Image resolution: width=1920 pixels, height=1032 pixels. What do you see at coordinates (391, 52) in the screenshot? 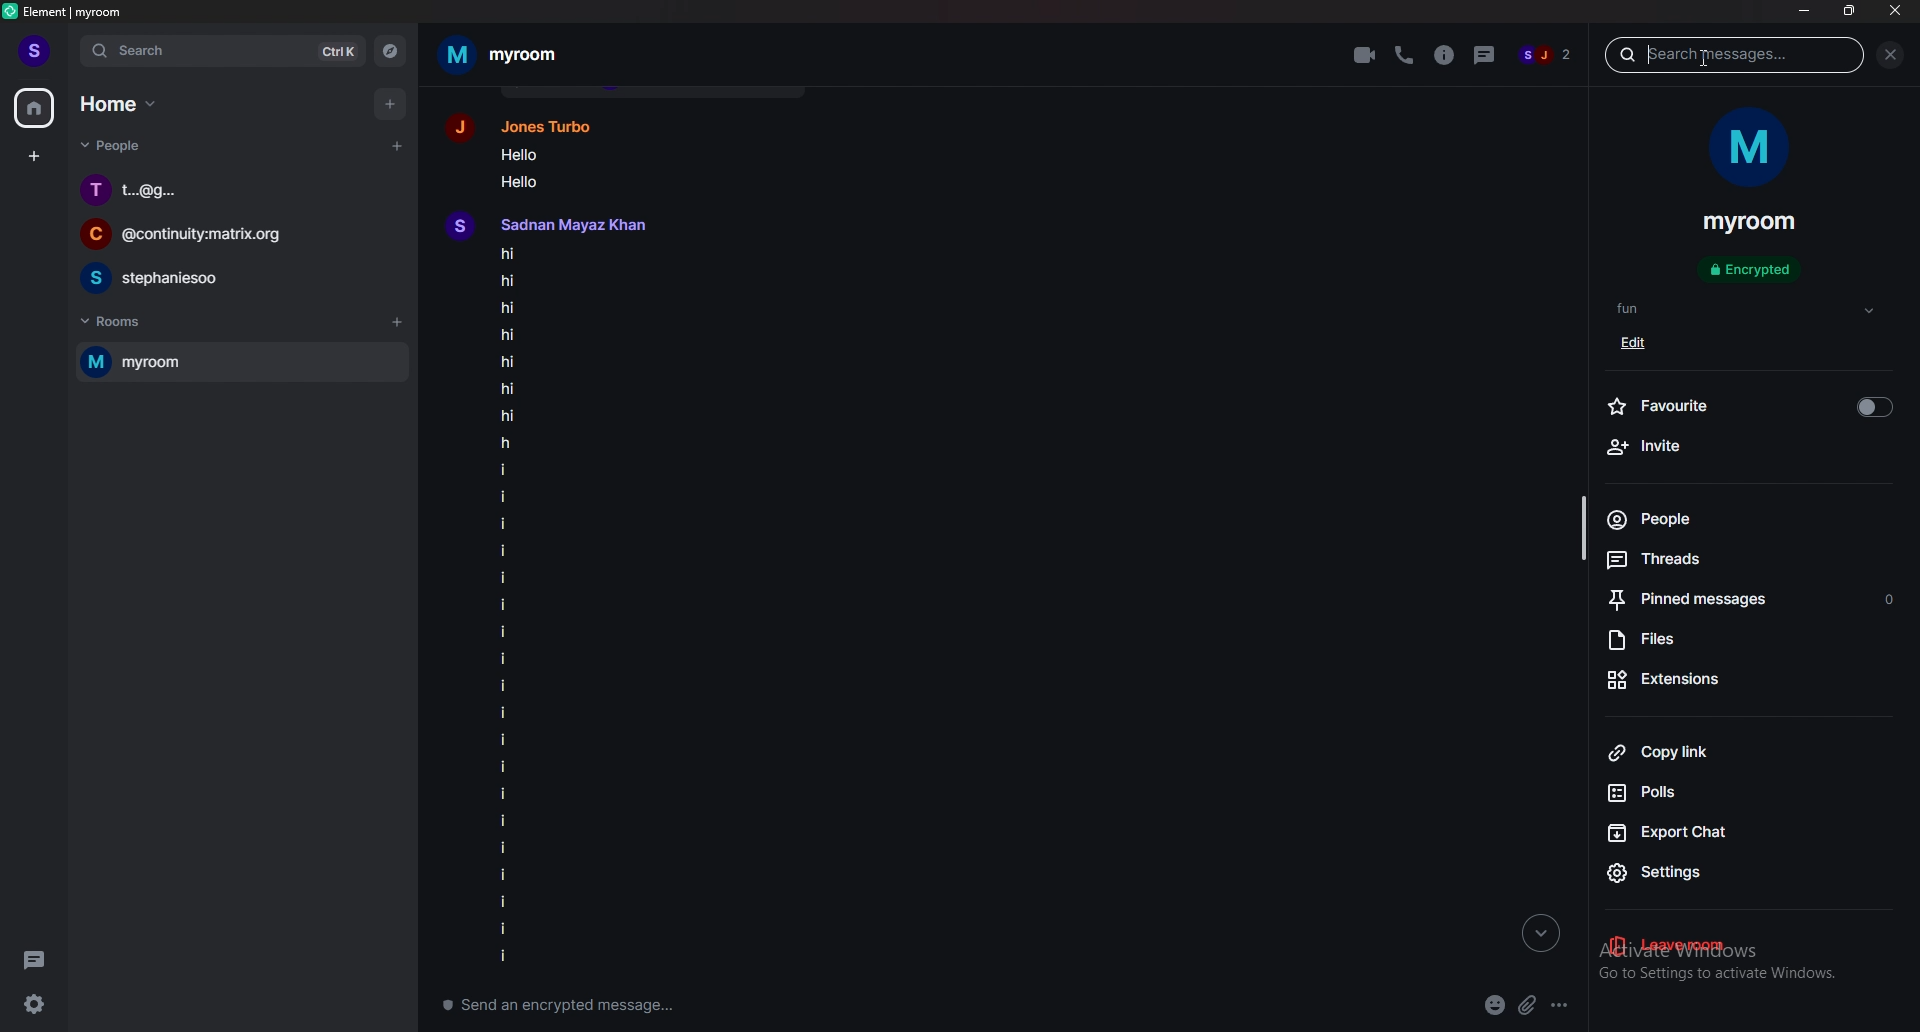
I see `explore rooms` at bounding box center [391, 52].